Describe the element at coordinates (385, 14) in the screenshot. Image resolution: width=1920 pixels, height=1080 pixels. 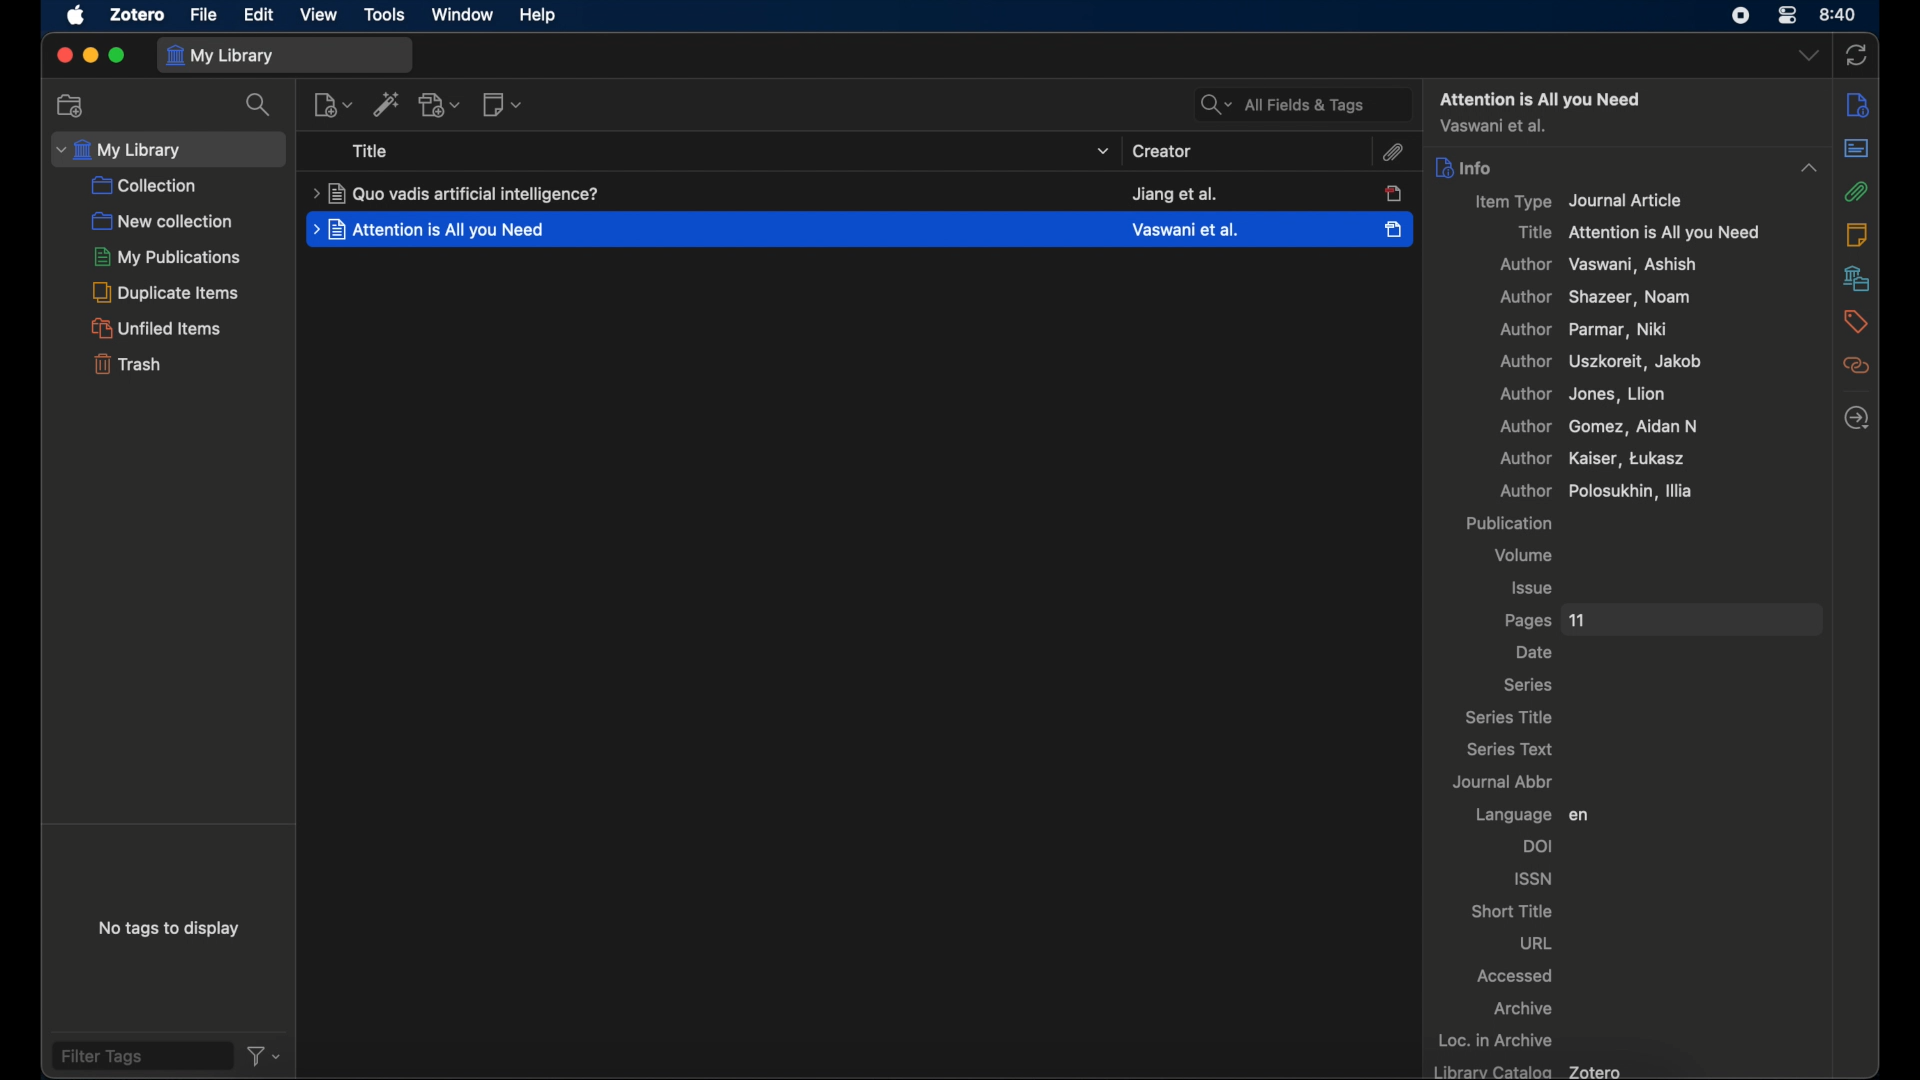
I see `tools` at that location.